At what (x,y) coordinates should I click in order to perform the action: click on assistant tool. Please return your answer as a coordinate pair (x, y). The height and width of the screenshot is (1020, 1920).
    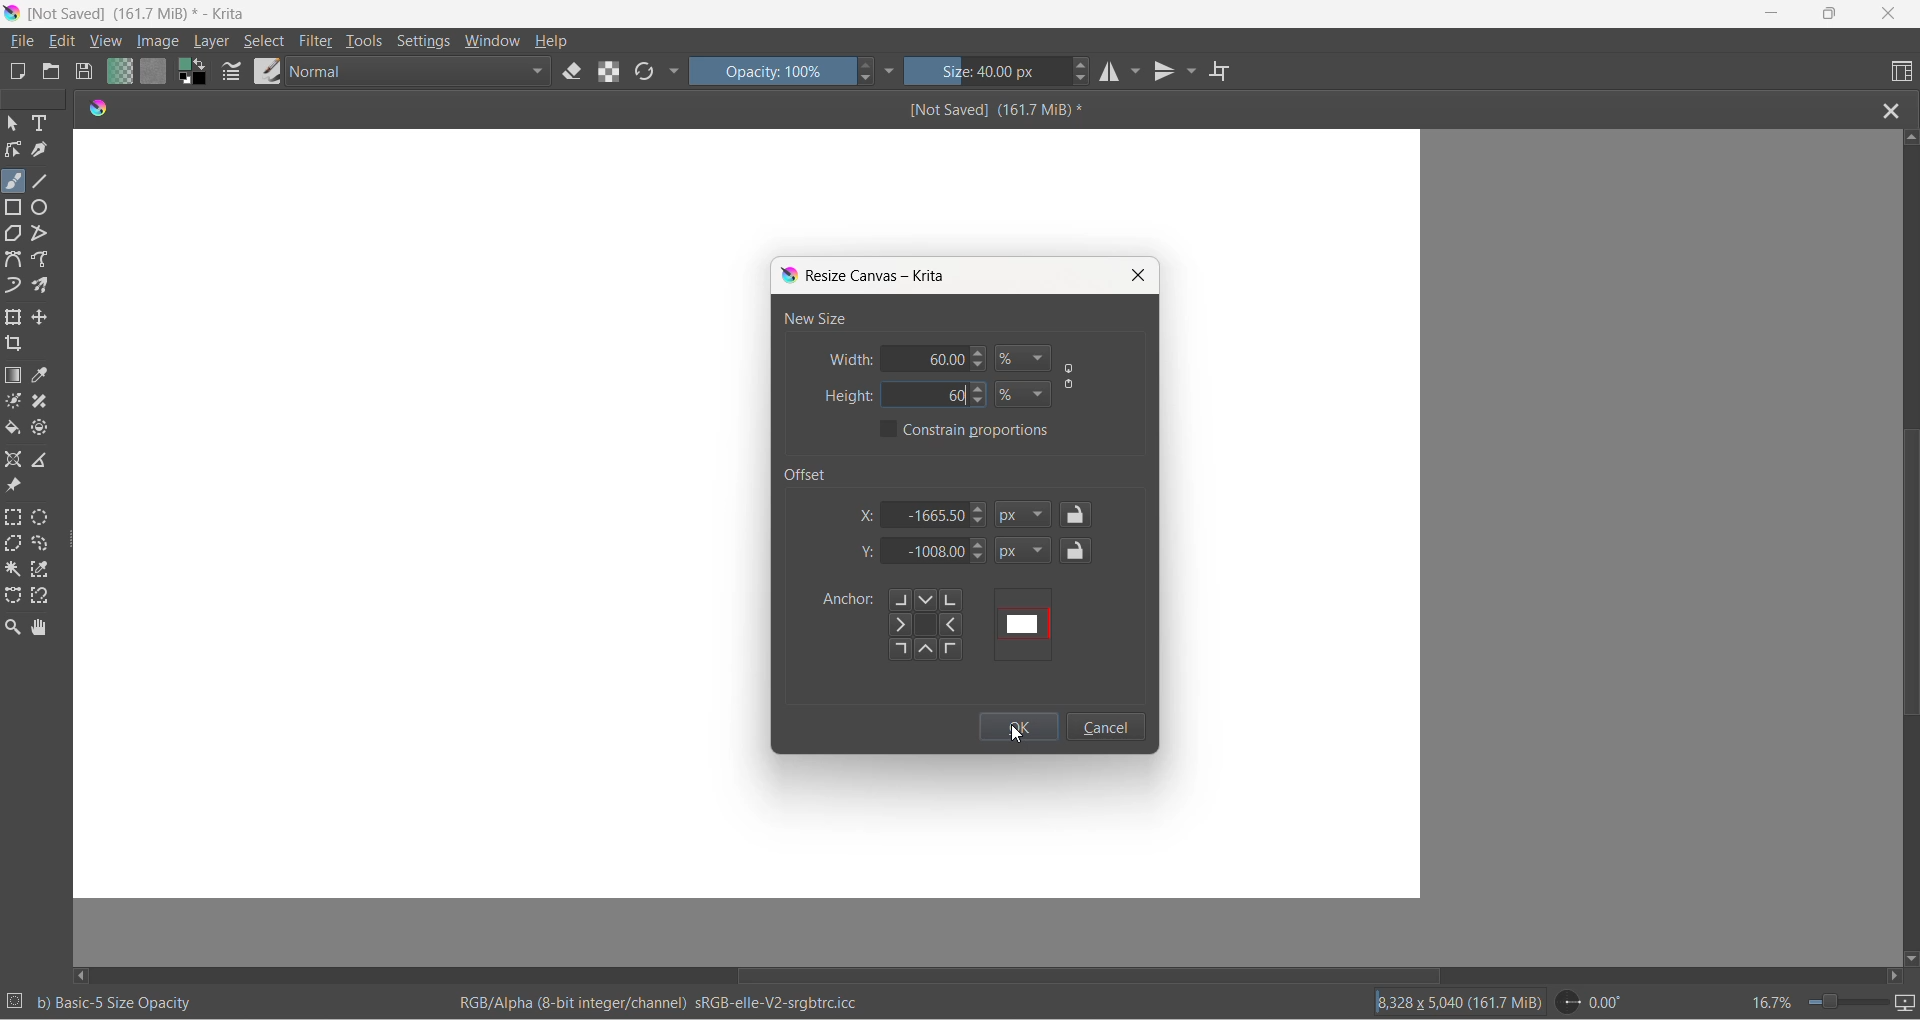
    Looking at the image, I should click on (16, 461).